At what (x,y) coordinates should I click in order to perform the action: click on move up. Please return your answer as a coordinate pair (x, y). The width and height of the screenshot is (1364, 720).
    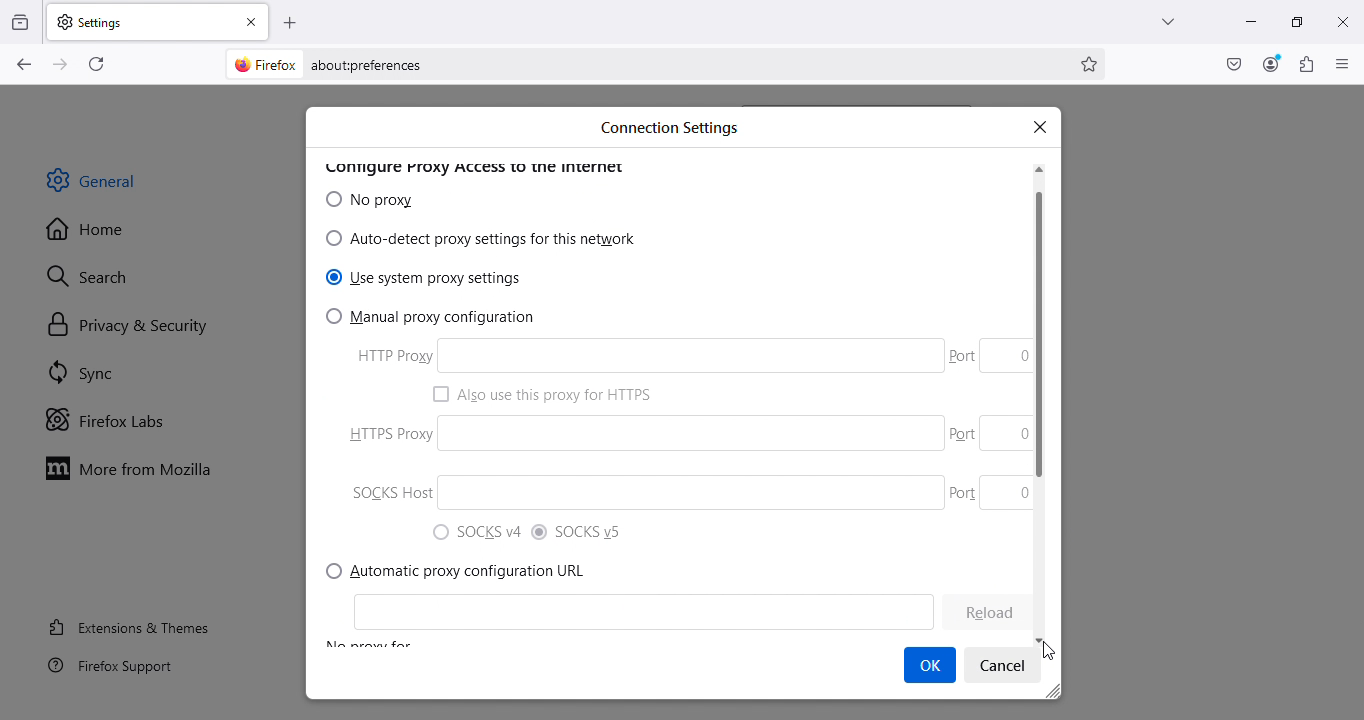
    Looking at the image, I should click on (1355, 88).